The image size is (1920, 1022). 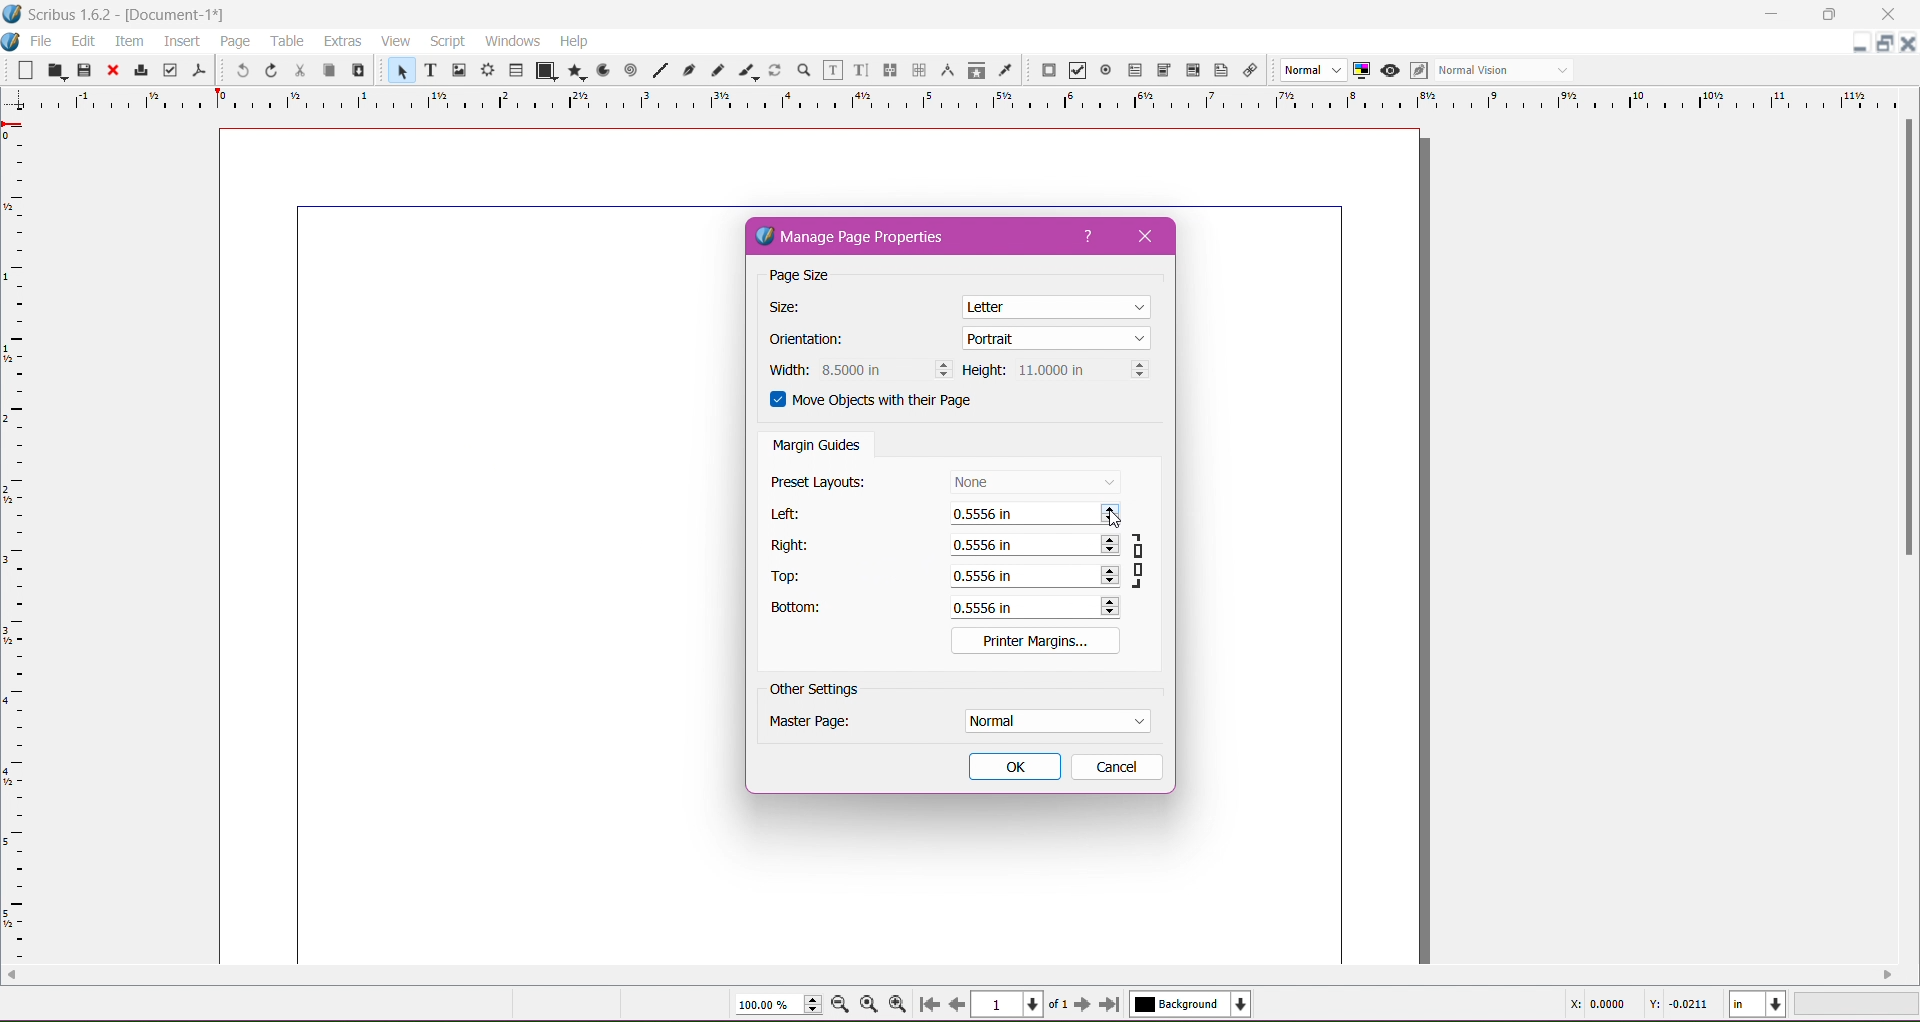 I want to click on Select the visual appearance of the display, so click(x=1508, y=71).